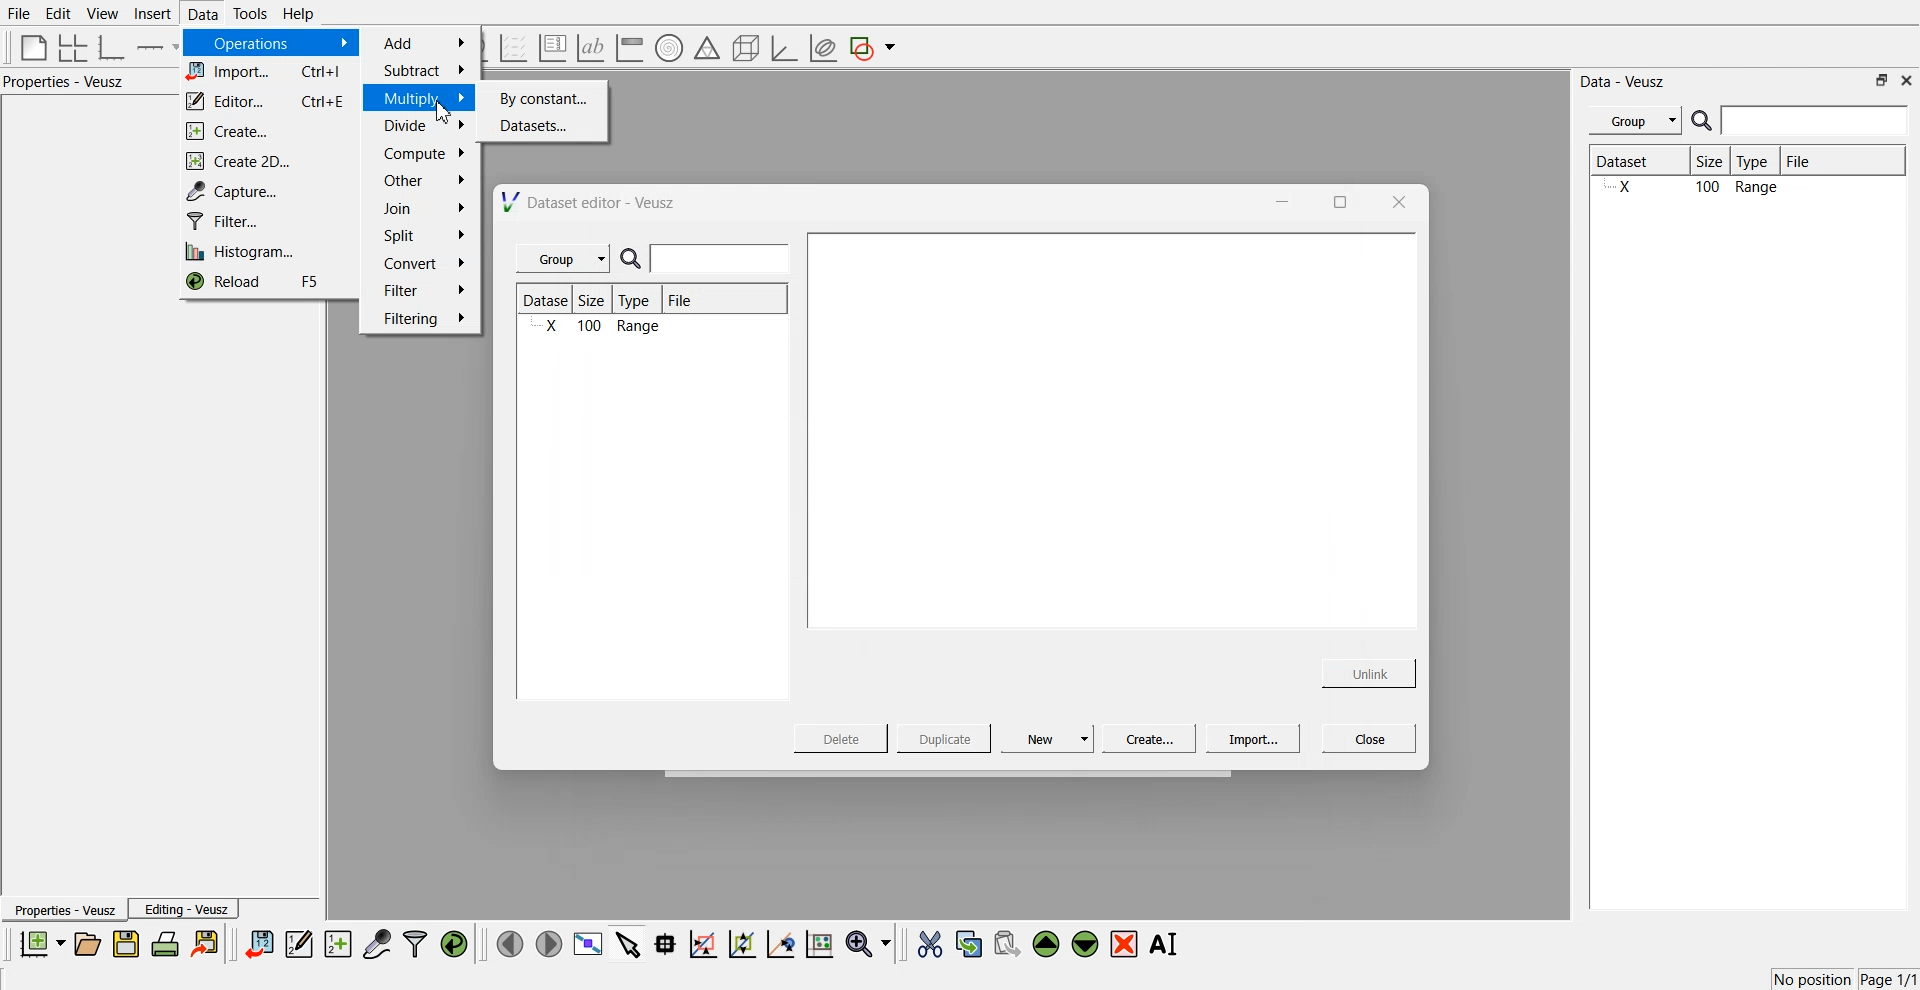 This screenshot has width=1920, height=990. What do you see at coordinates (262, 253) in the screenshot?
I see `Histogram...` at bounding box center [262, 253].